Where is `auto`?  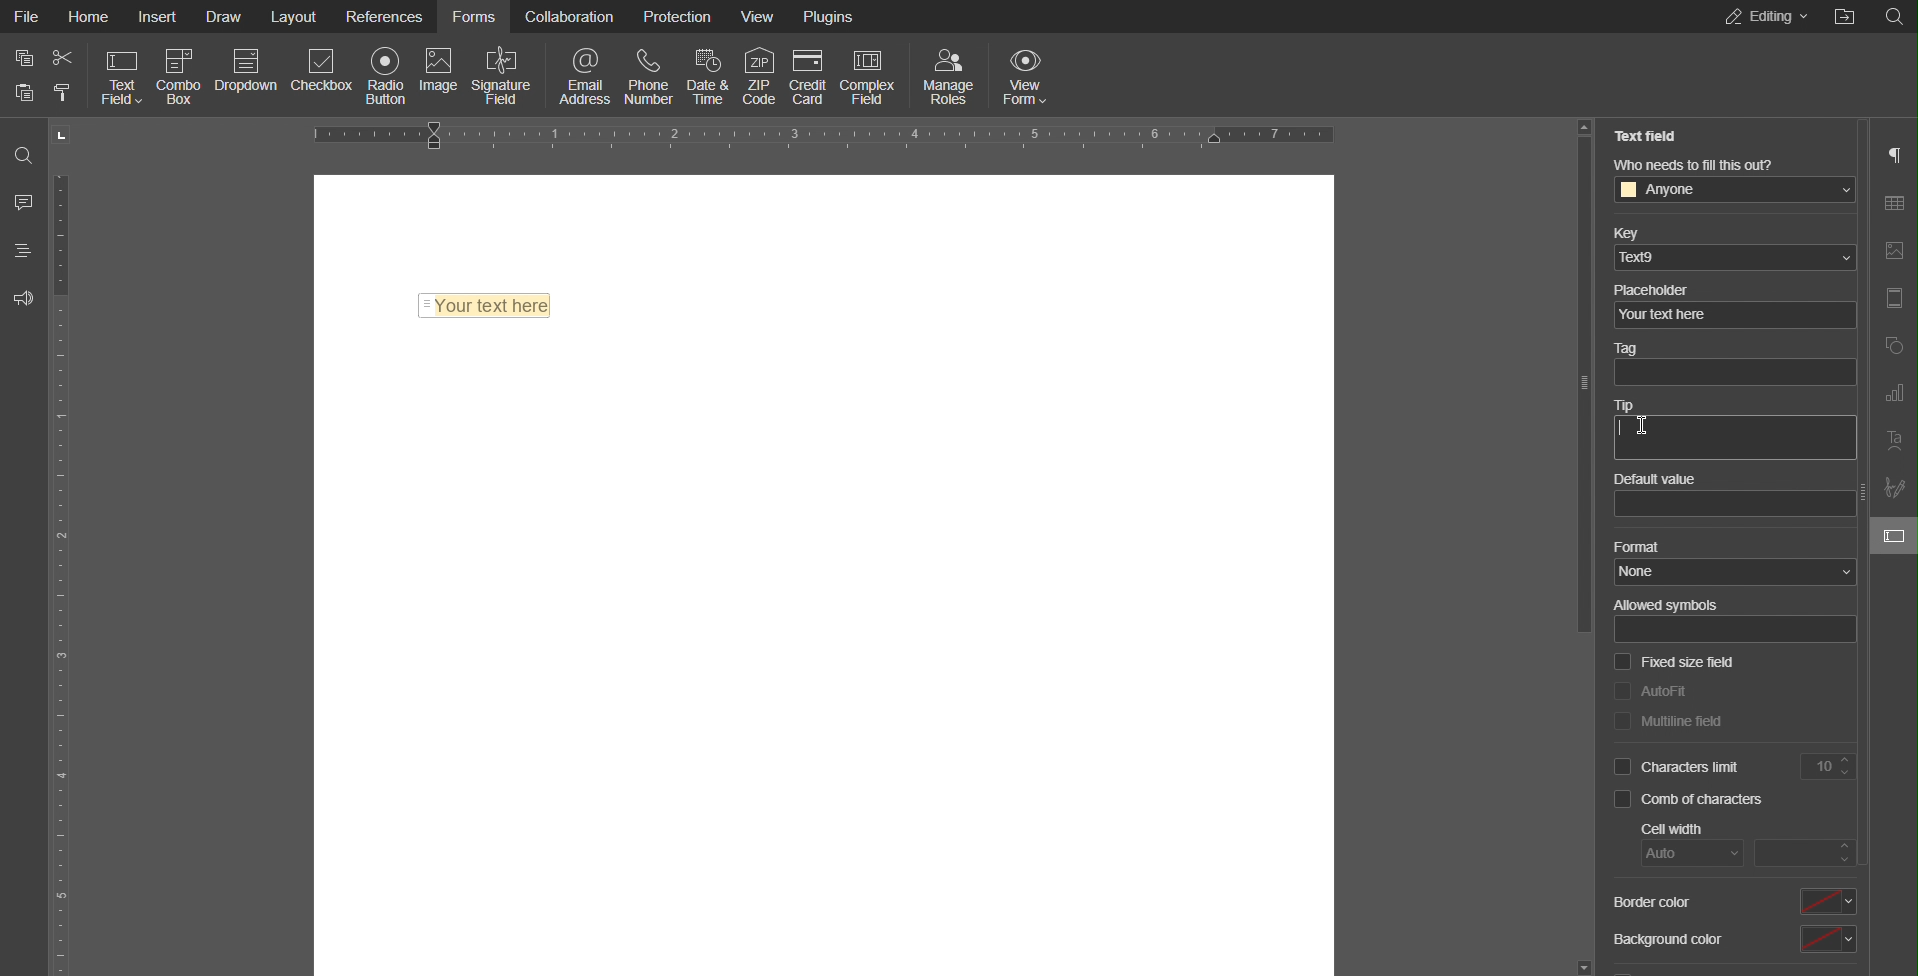 auto is located at coordinates (1697, 853).